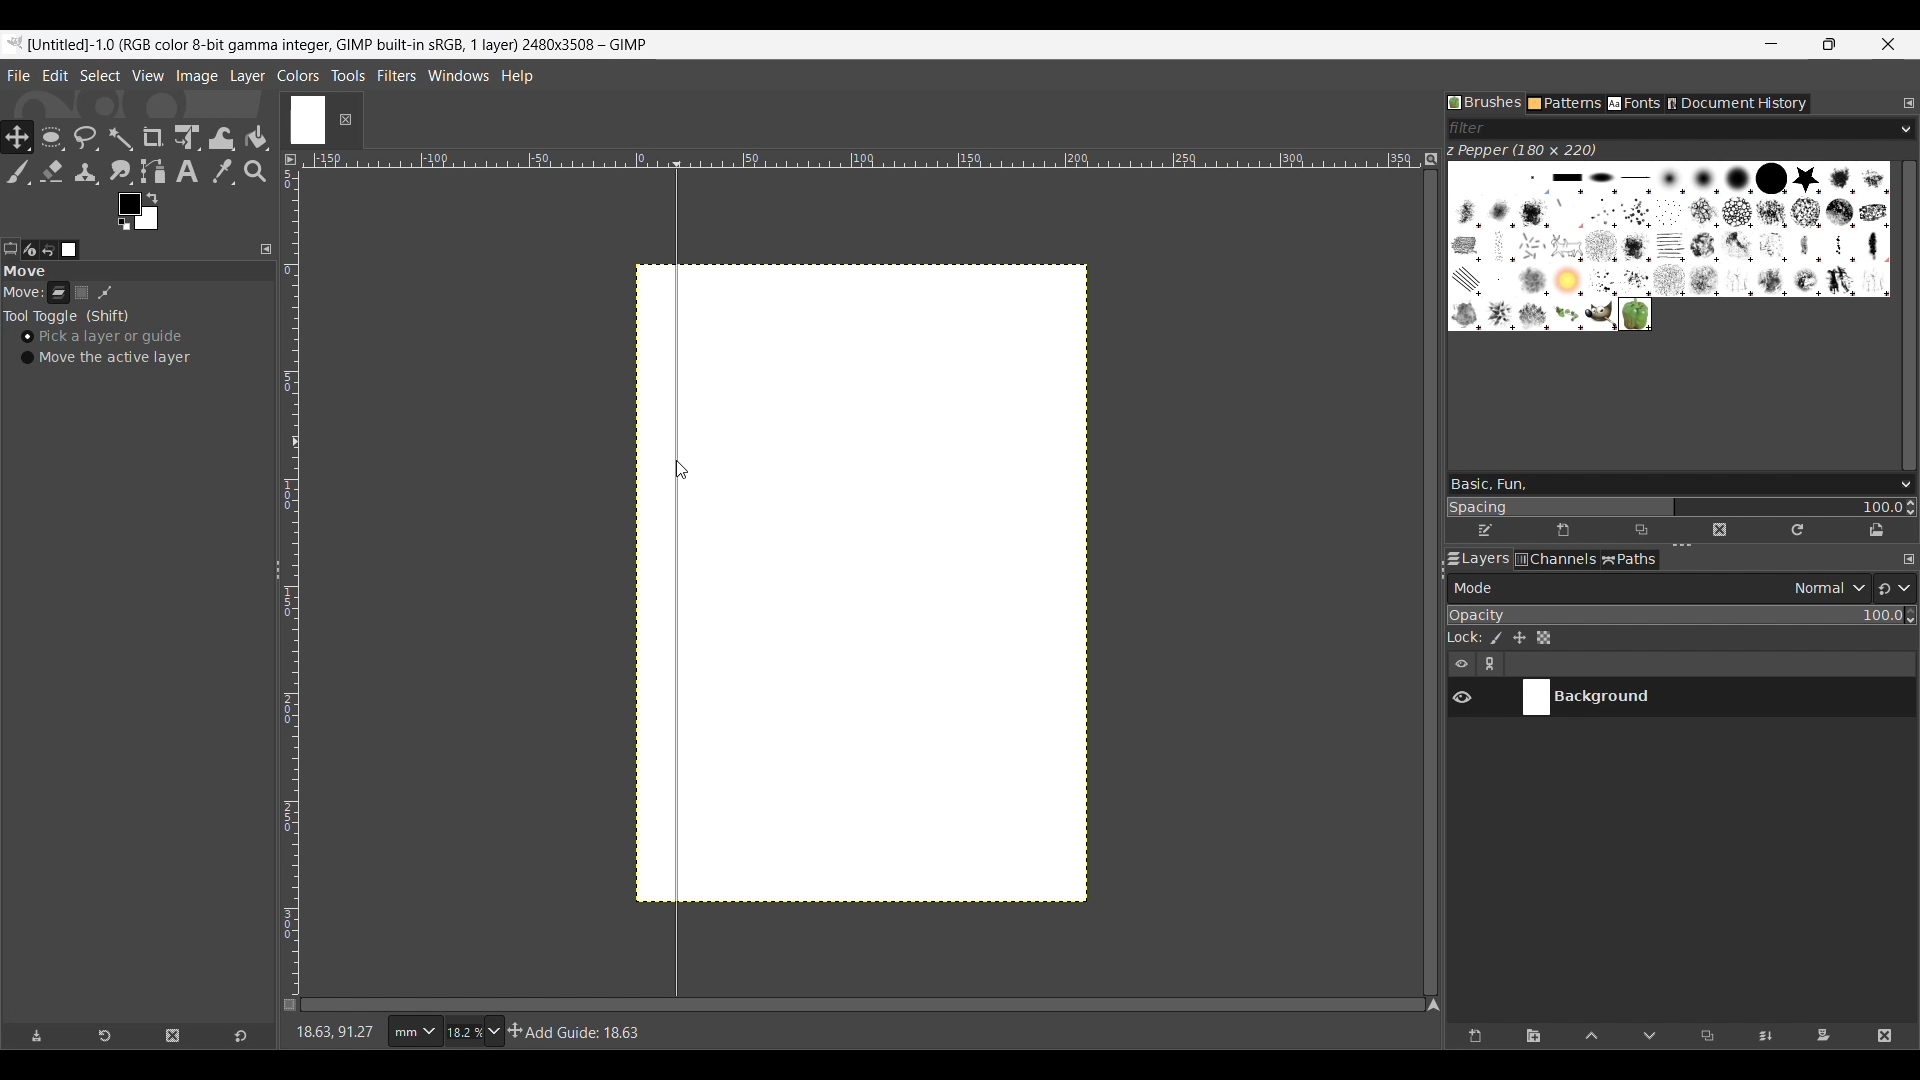  What do you see at coordinates (153, 137) in the screenshot?
I see `Crop tool` at bounding box center [153, 137].